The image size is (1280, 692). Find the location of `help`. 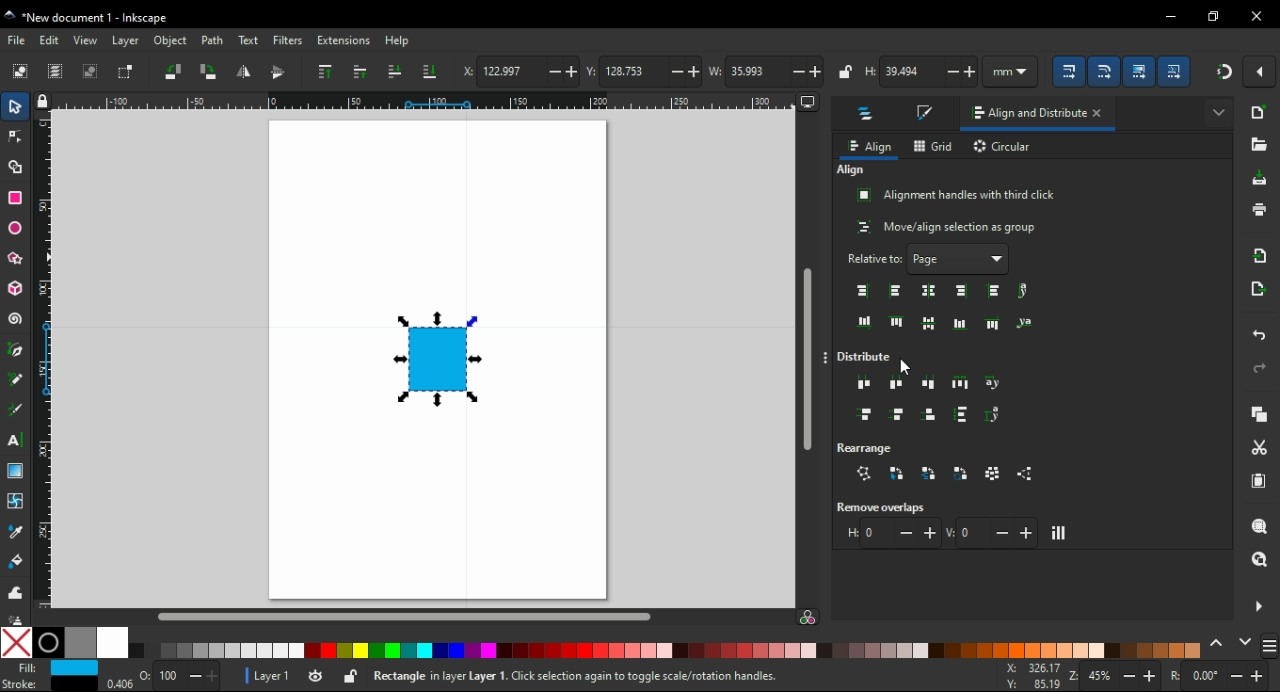

help is located at coordinates (398, 41).